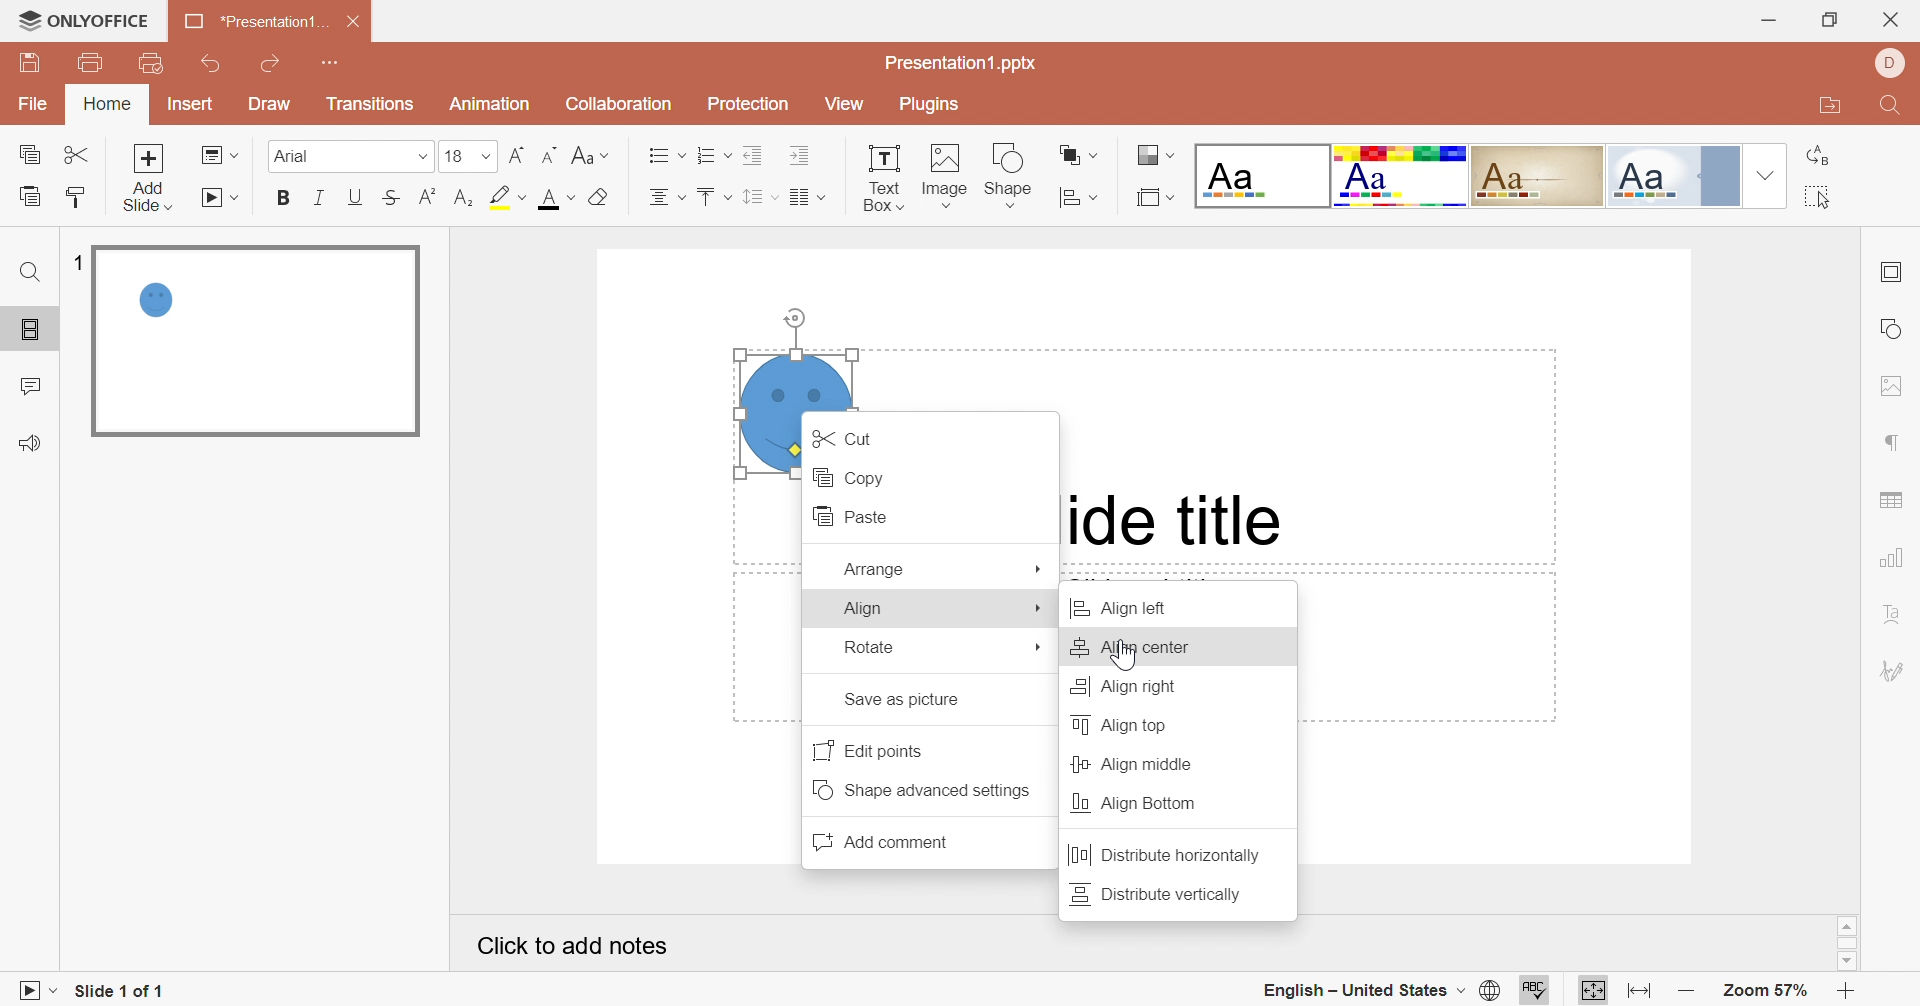 This screenshot has height=1006, width=1920. Describe the element at coordinates (1896, 272) in the screenshot. I see `slide settings` at that location.